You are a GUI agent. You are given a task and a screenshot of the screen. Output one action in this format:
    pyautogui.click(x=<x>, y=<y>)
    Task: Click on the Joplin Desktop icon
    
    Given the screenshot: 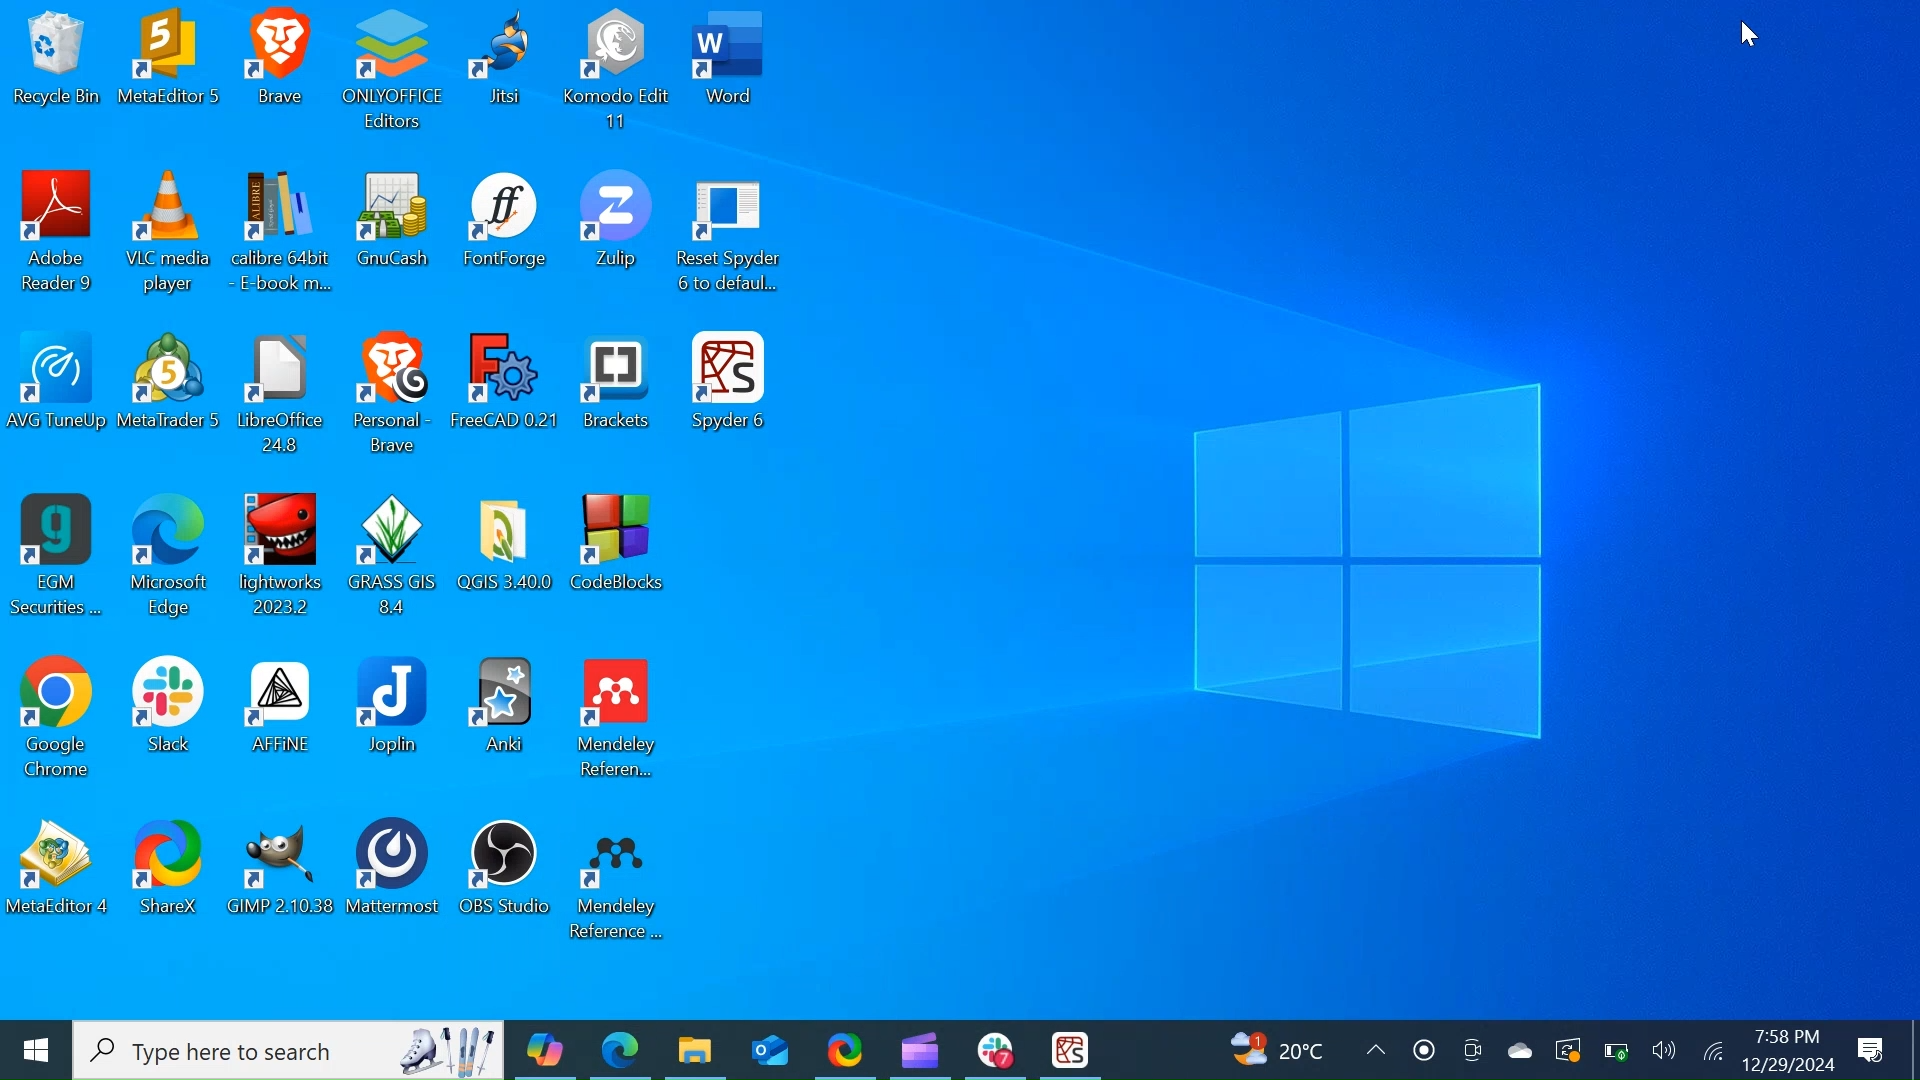 What is the action you would take?
    pyautogui.click(x=391, y=721)
    